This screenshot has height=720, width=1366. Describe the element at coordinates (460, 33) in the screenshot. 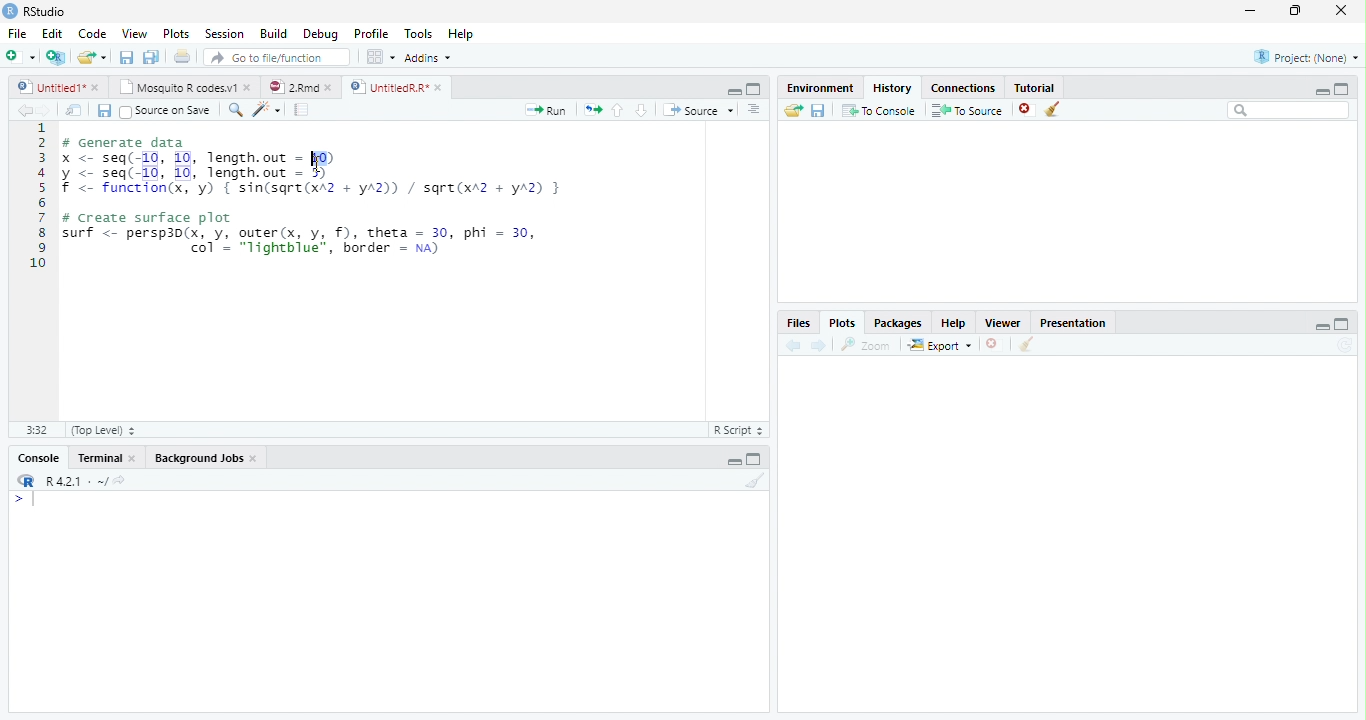

I see `Help` at that location.